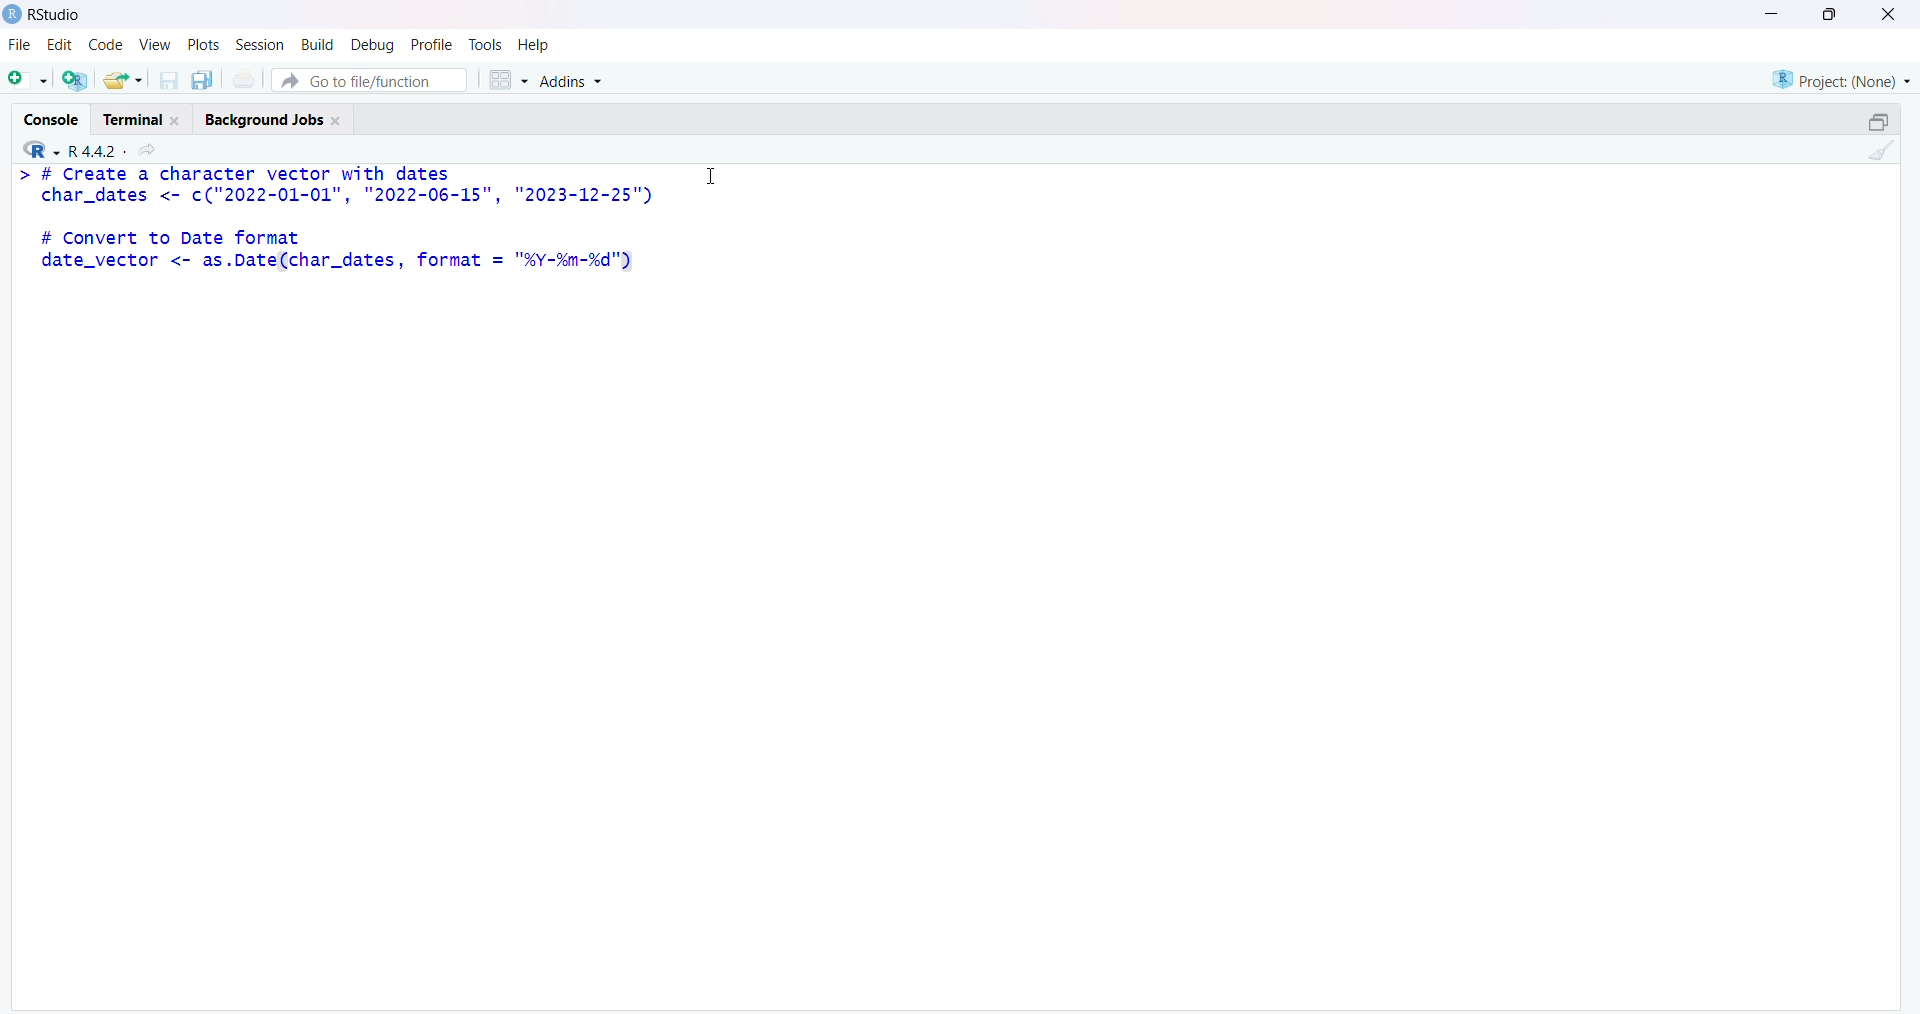 This screenshot has height=1014, width=1920. What do you see at coordinates (251, 78) in the screenshot?
I see `Print the current file` at bounding box center [251, 78].